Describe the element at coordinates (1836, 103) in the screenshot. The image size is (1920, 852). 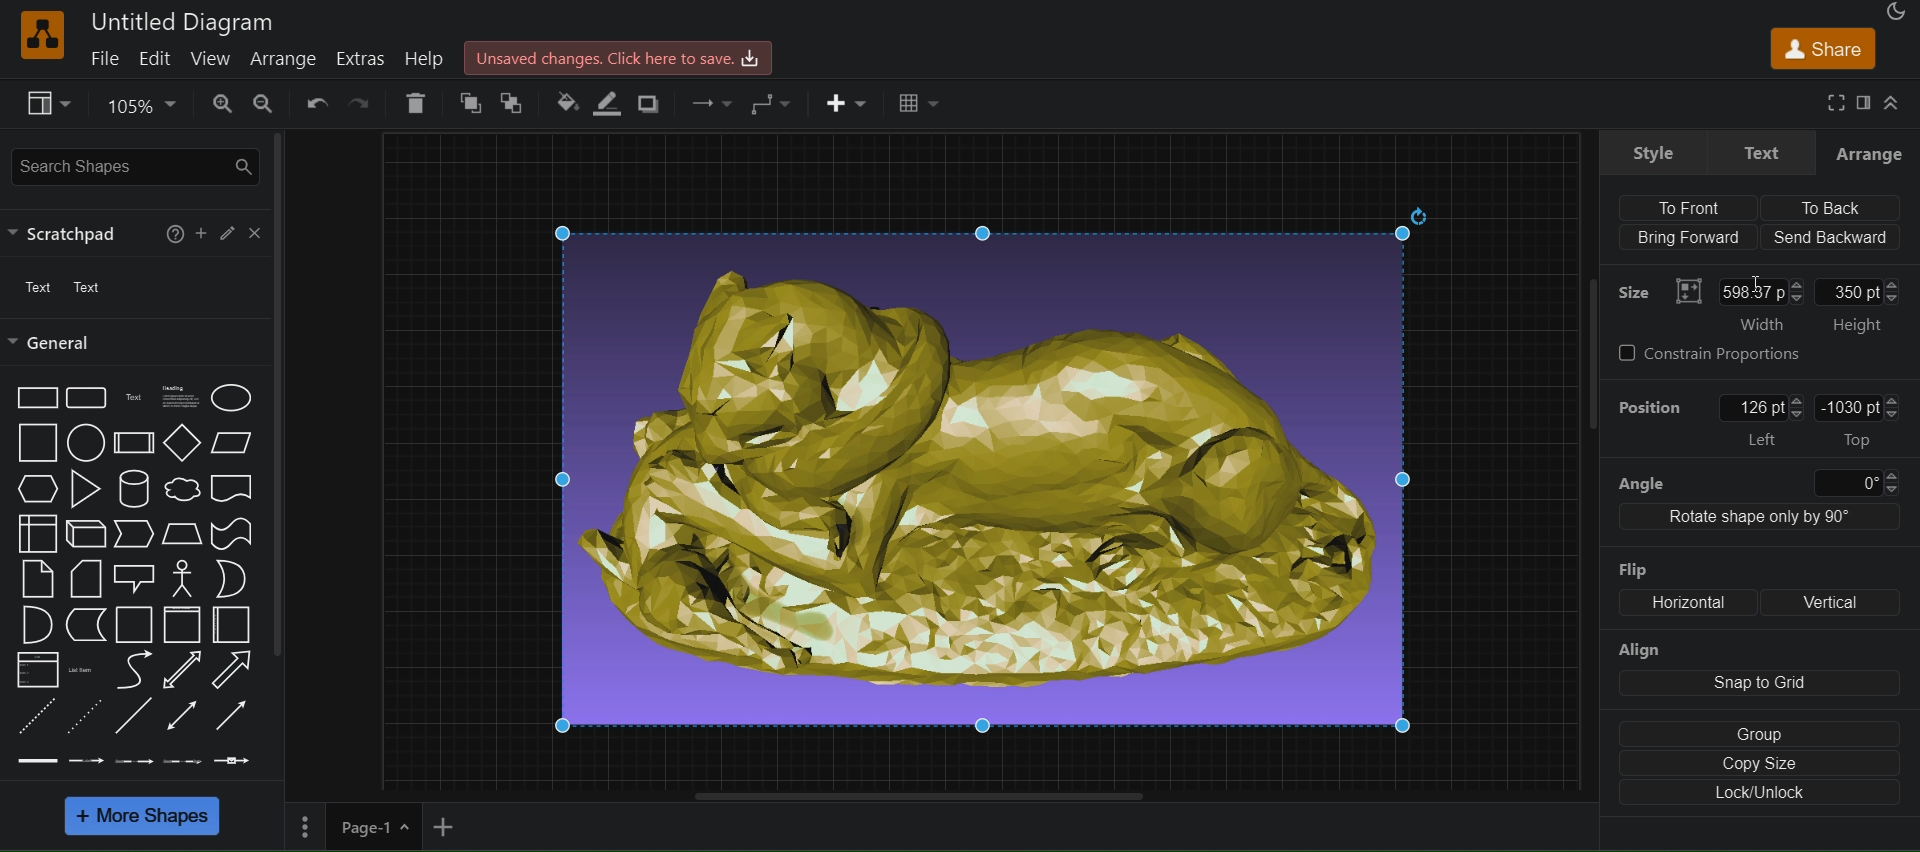
I see `fullscreen` at that location.